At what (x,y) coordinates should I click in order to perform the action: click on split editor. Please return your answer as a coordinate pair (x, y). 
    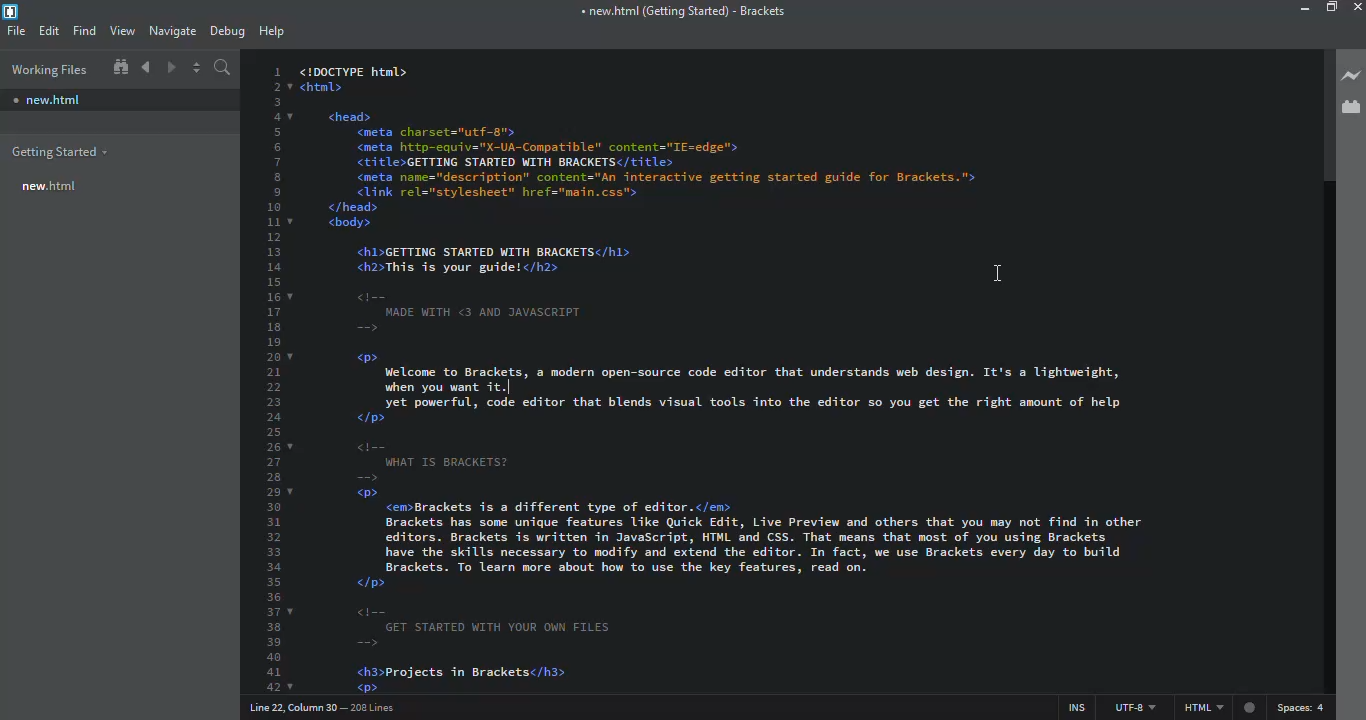
    Looking at the image, I should click on (198, 66).